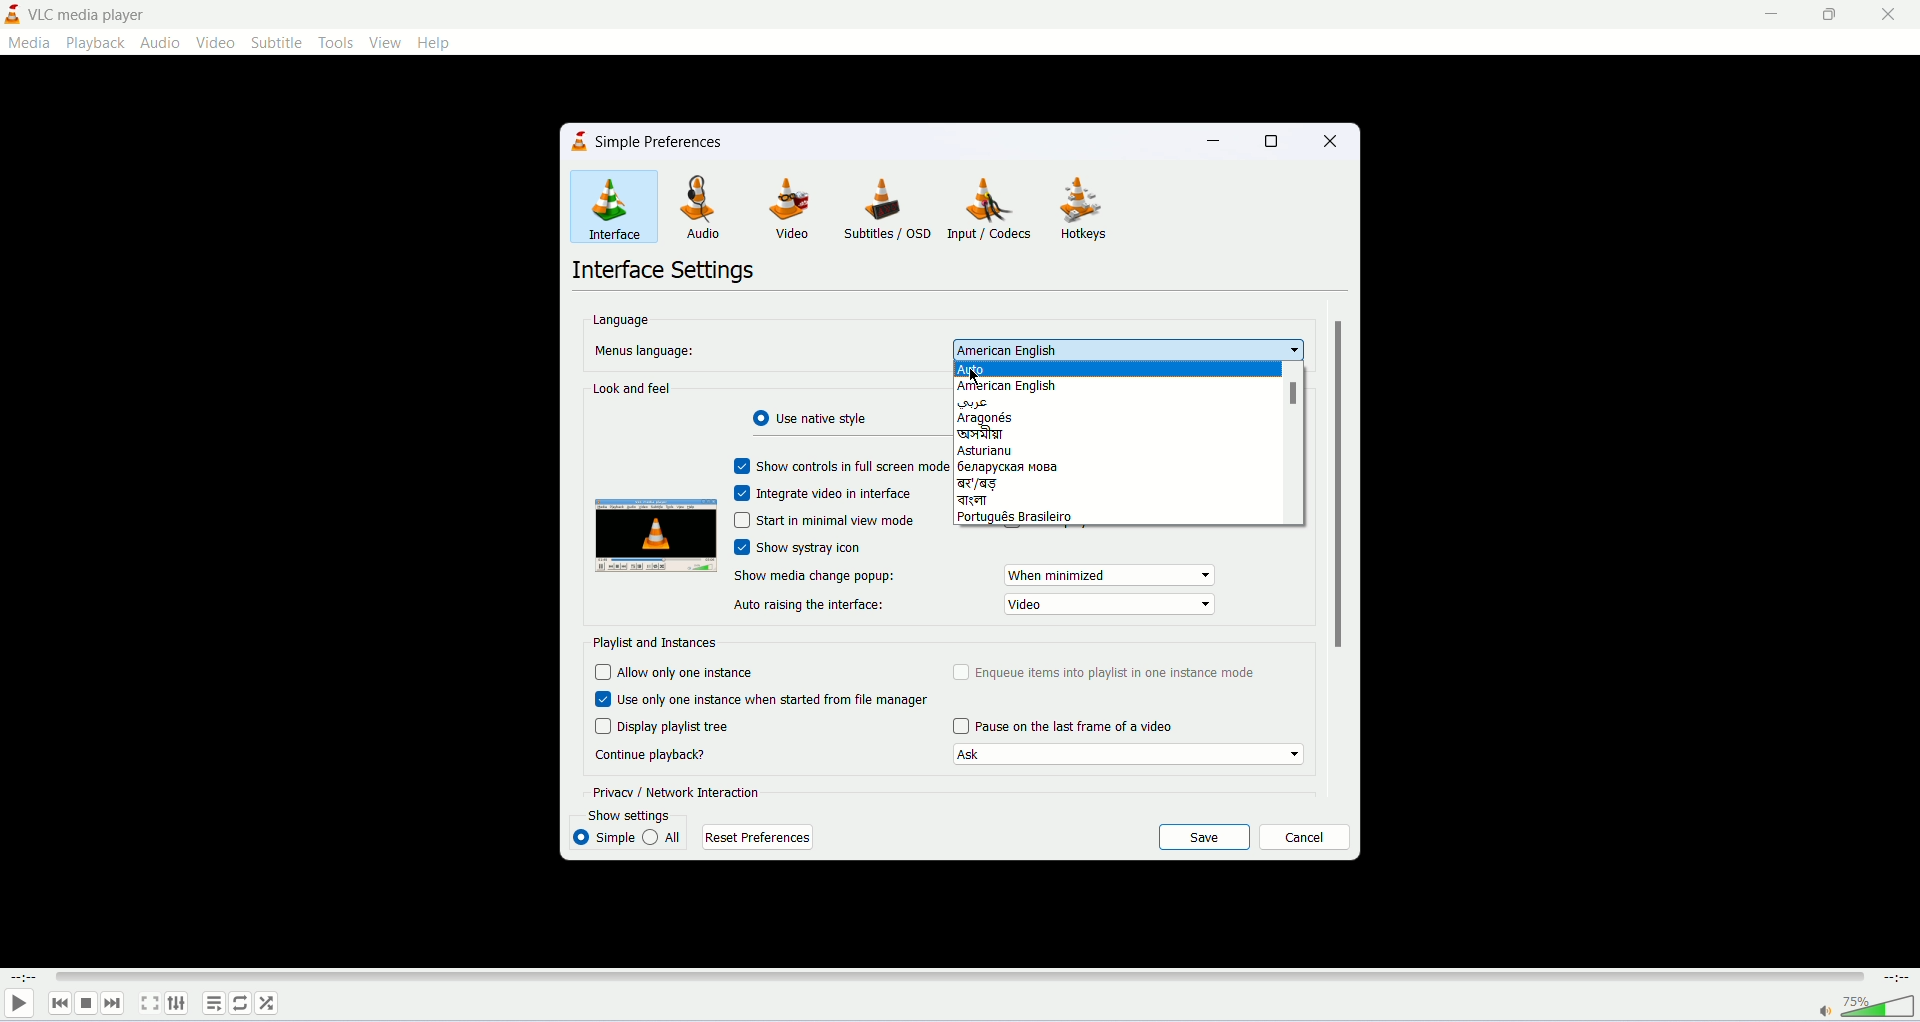 Image resolution: width=1920 pixels, height=1022 pixels. I want to click on minimize, so click(1763, 19).